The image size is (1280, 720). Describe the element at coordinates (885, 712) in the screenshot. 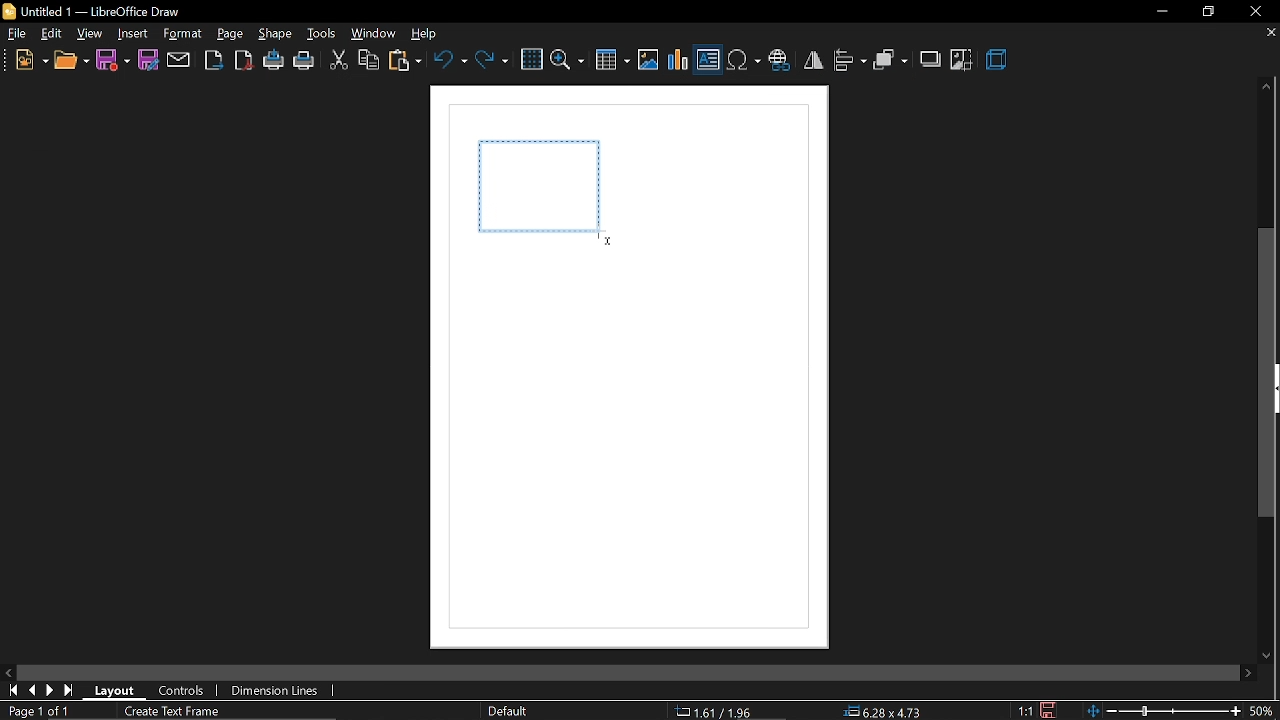

I see `position` at that location.